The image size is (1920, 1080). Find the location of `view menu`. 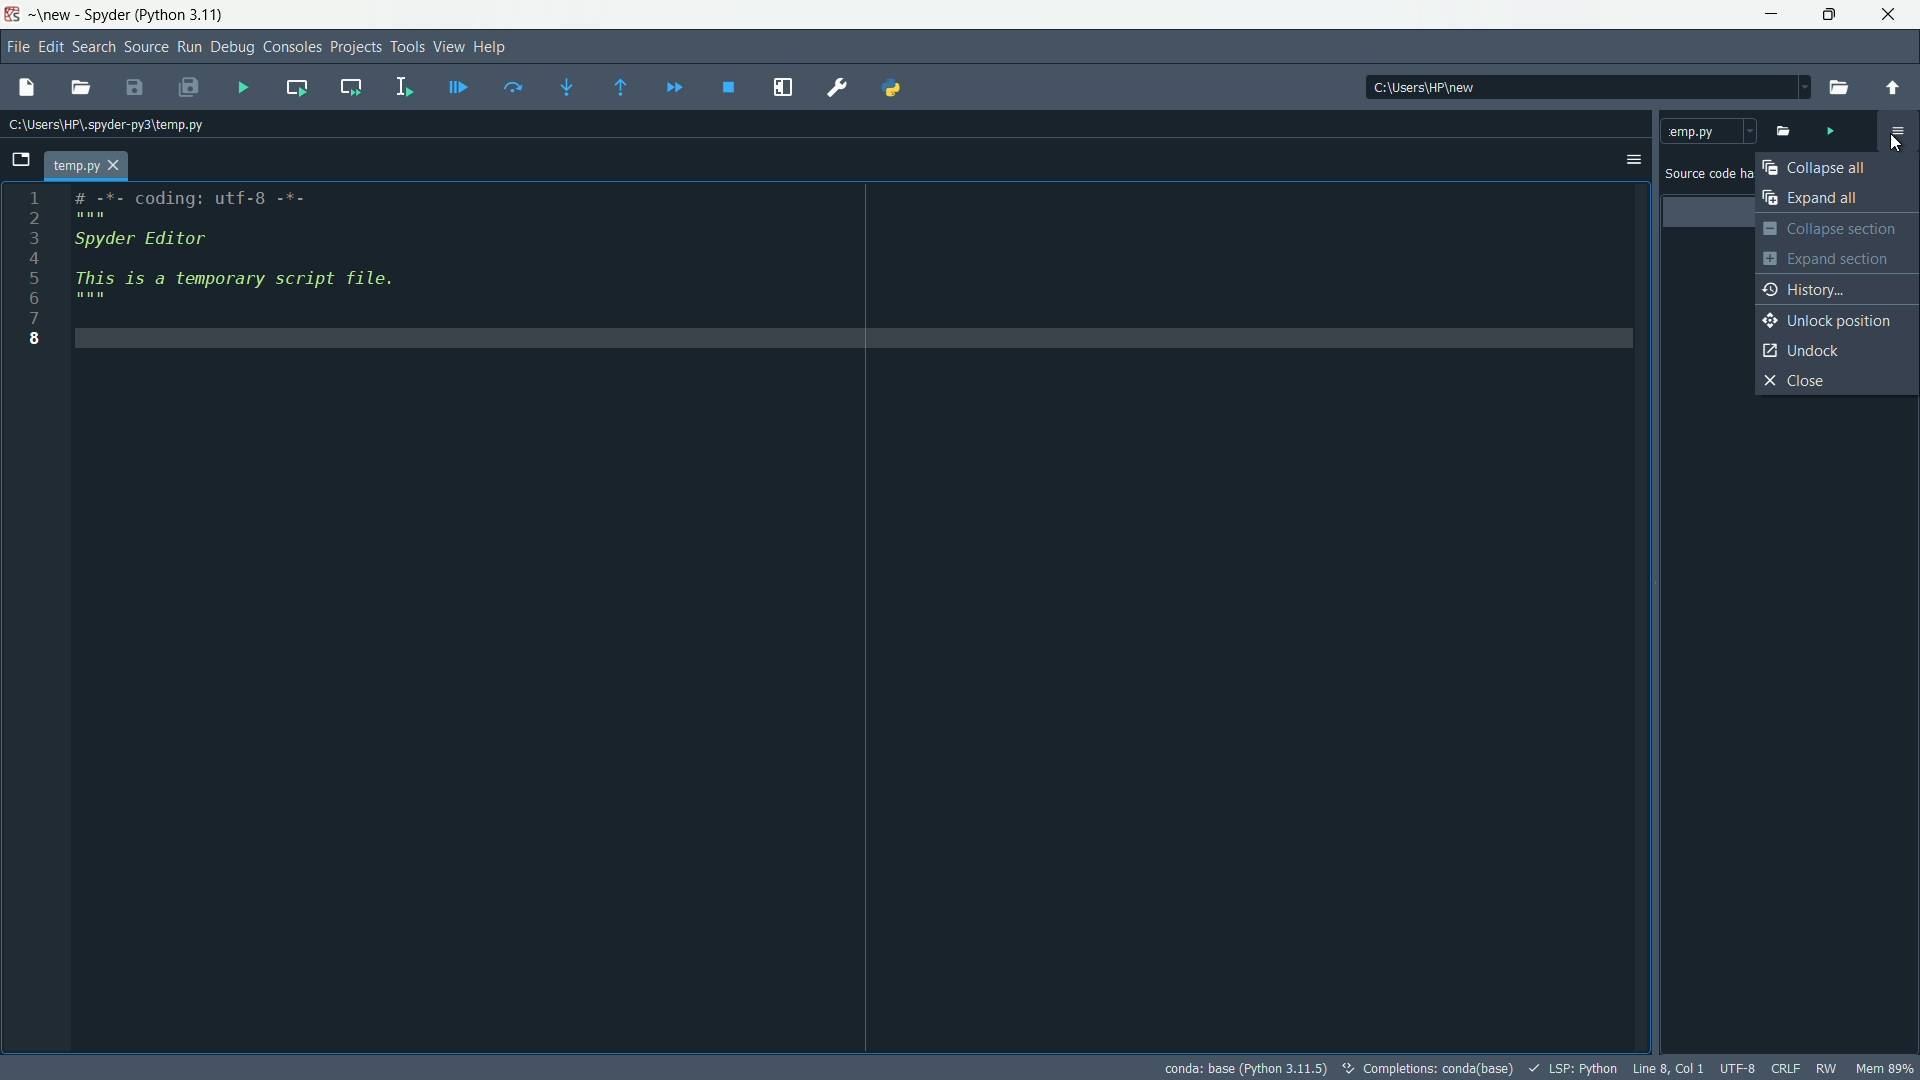

view menu is located at coordinates (446, 46).